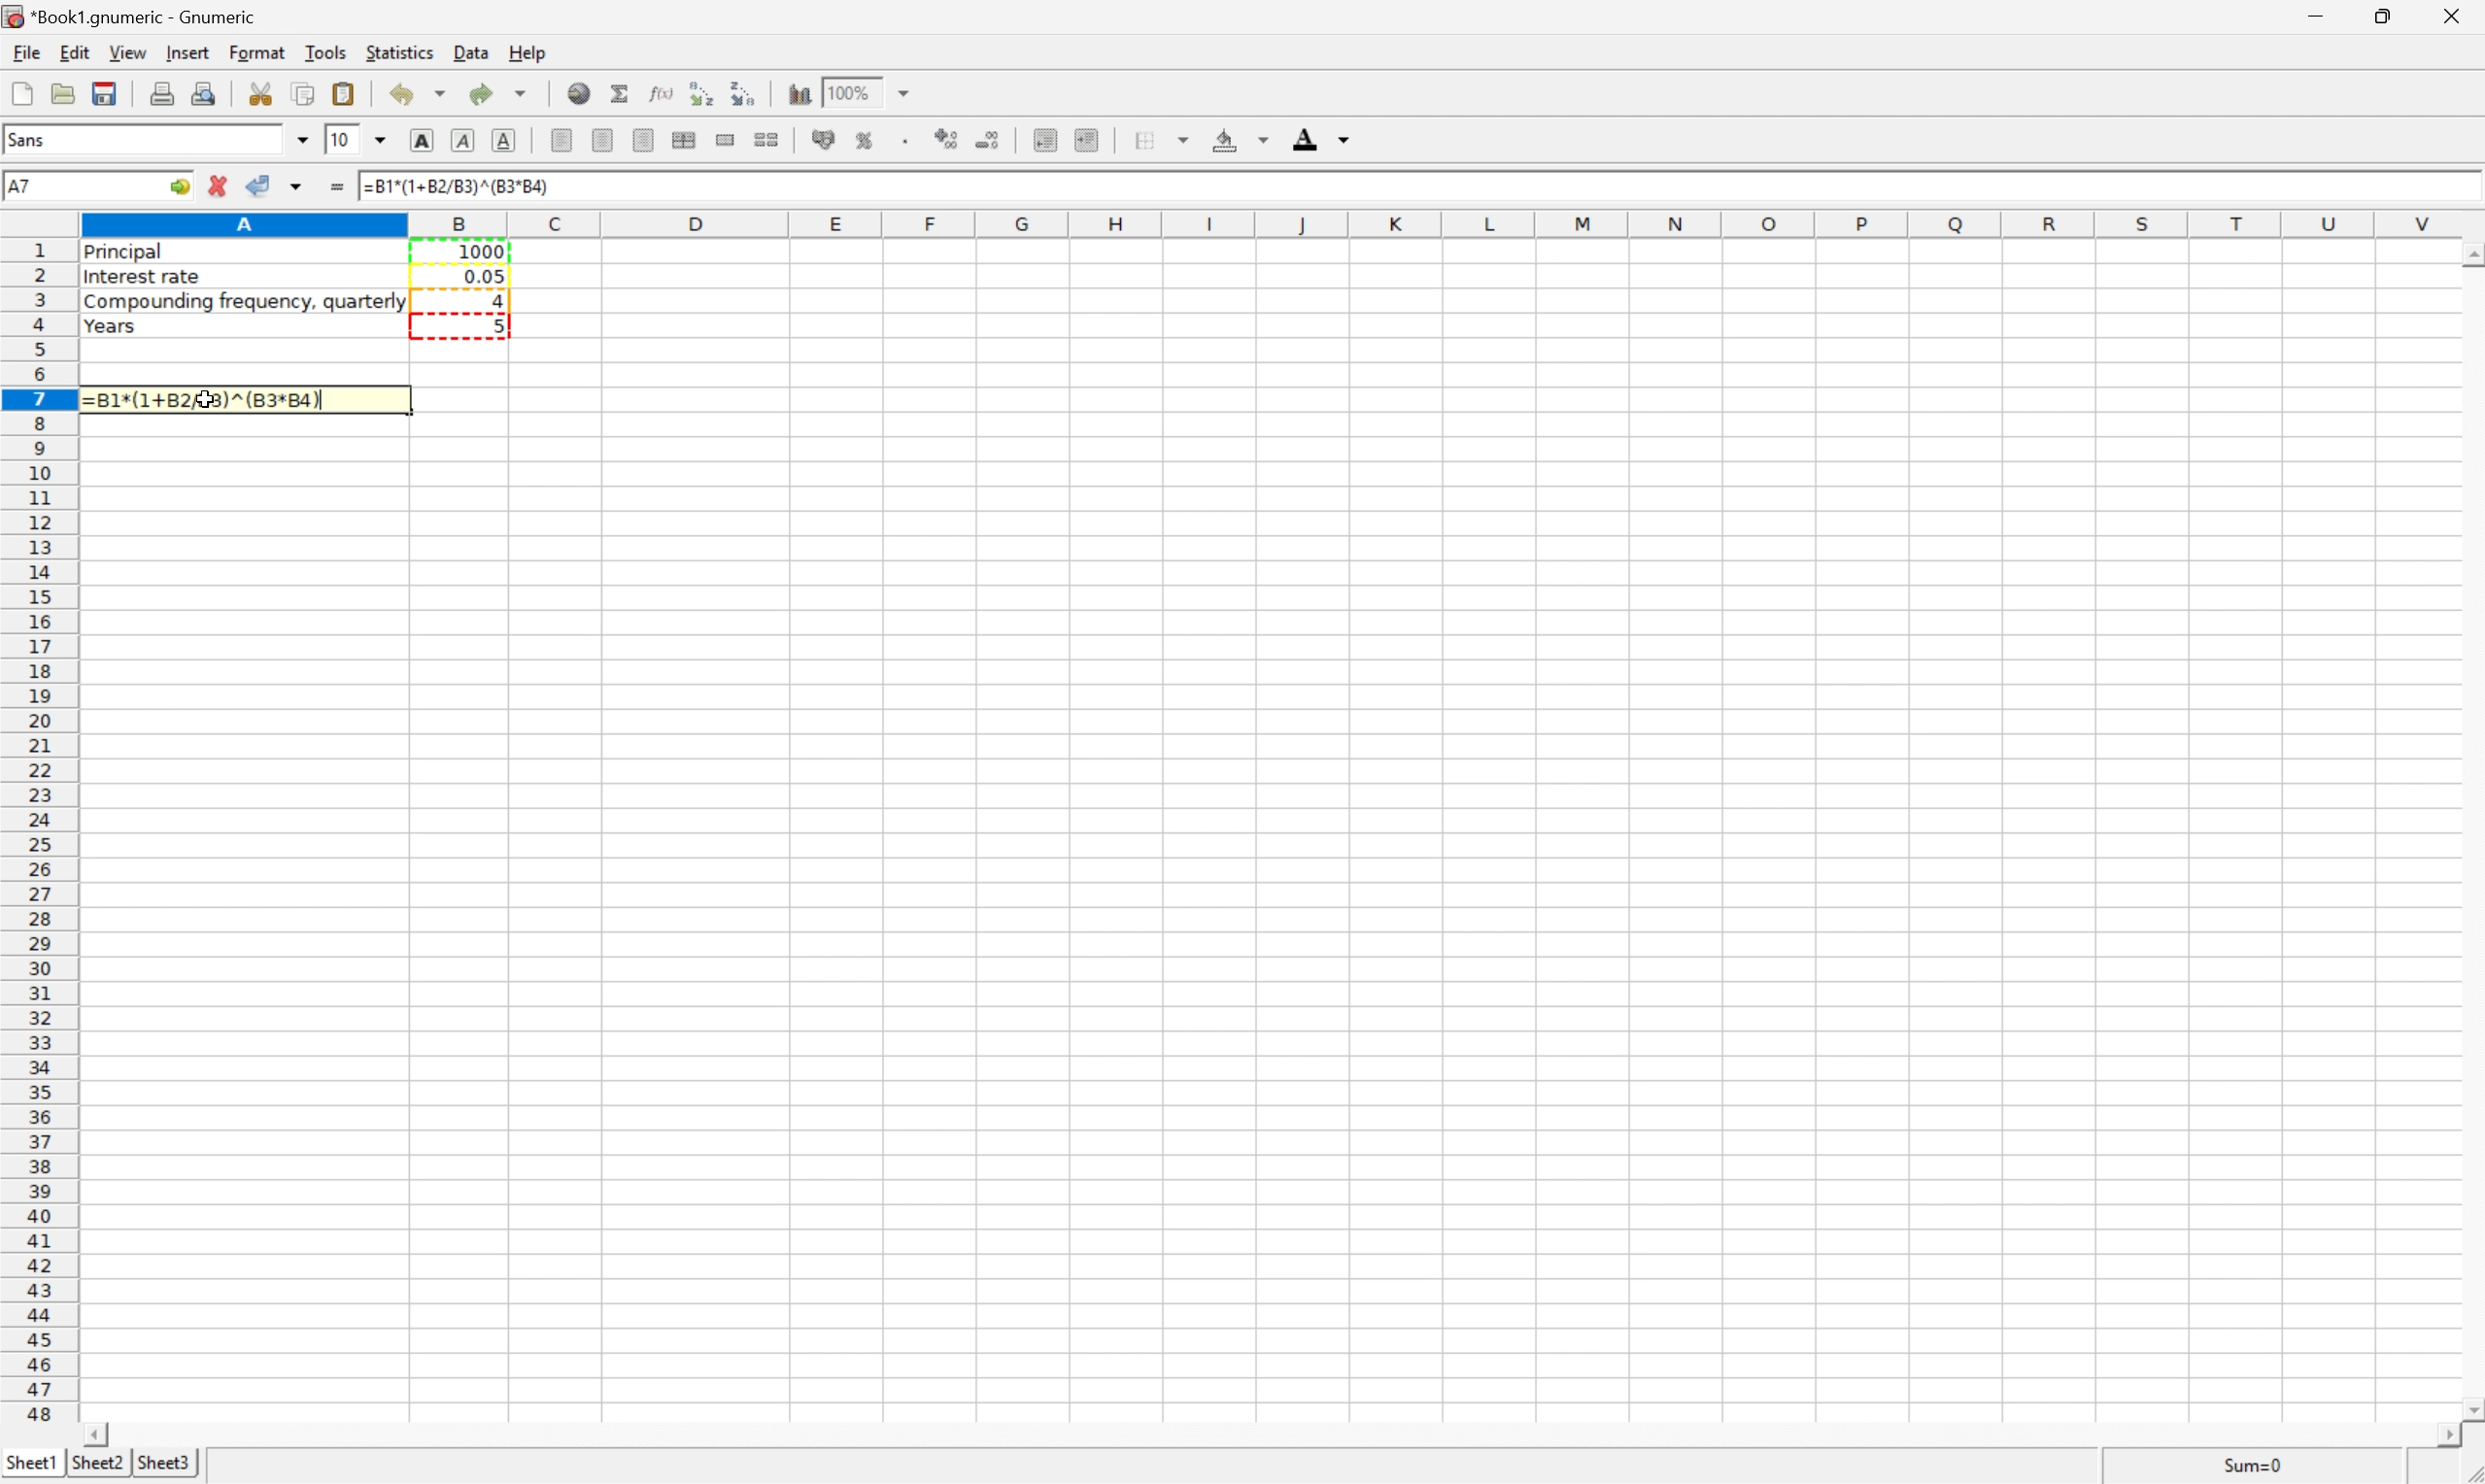 Image resolution: width=2485 pixels, height=1484 pixels. Describe the element at coordinates (2459, 16) in the screenshot. I see `close` at that location.